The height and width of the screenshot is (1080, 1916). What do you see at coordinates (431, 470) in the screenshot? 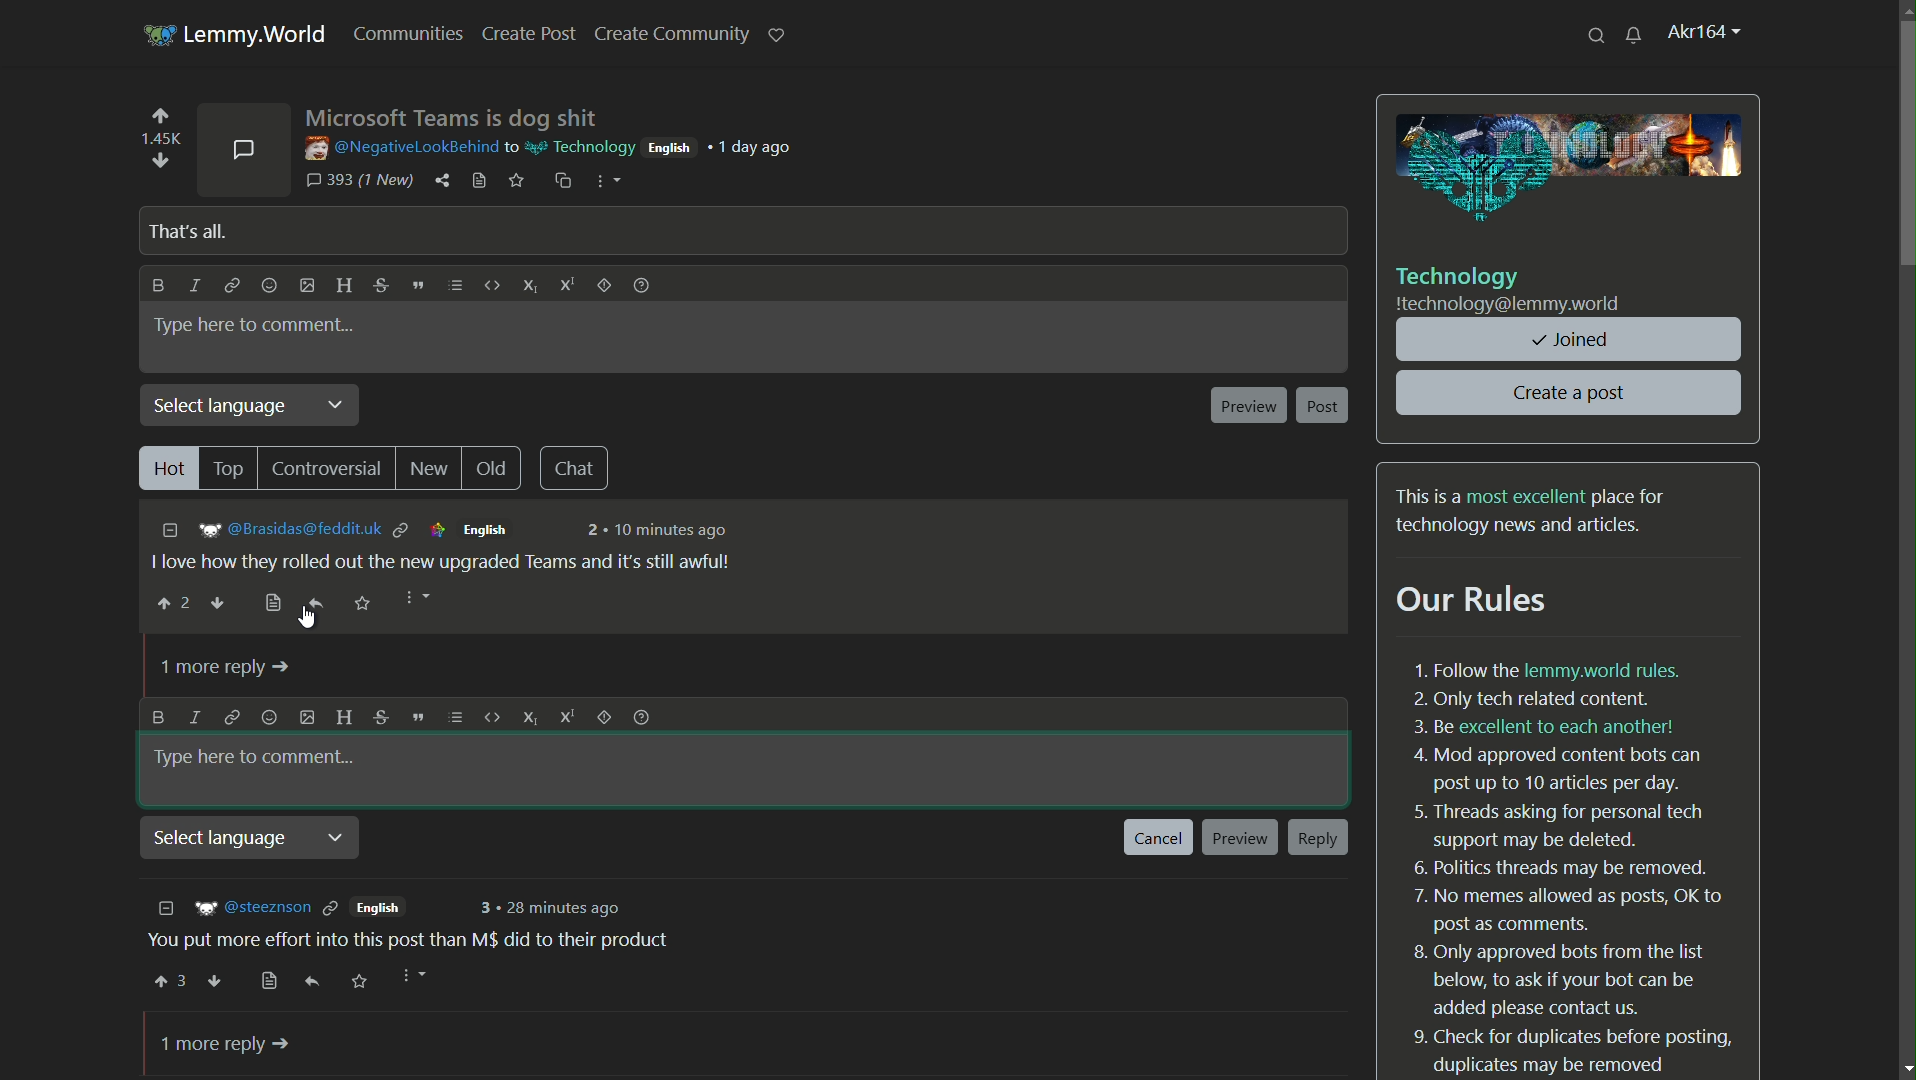
I see `new` at bounding box center [431, 470].